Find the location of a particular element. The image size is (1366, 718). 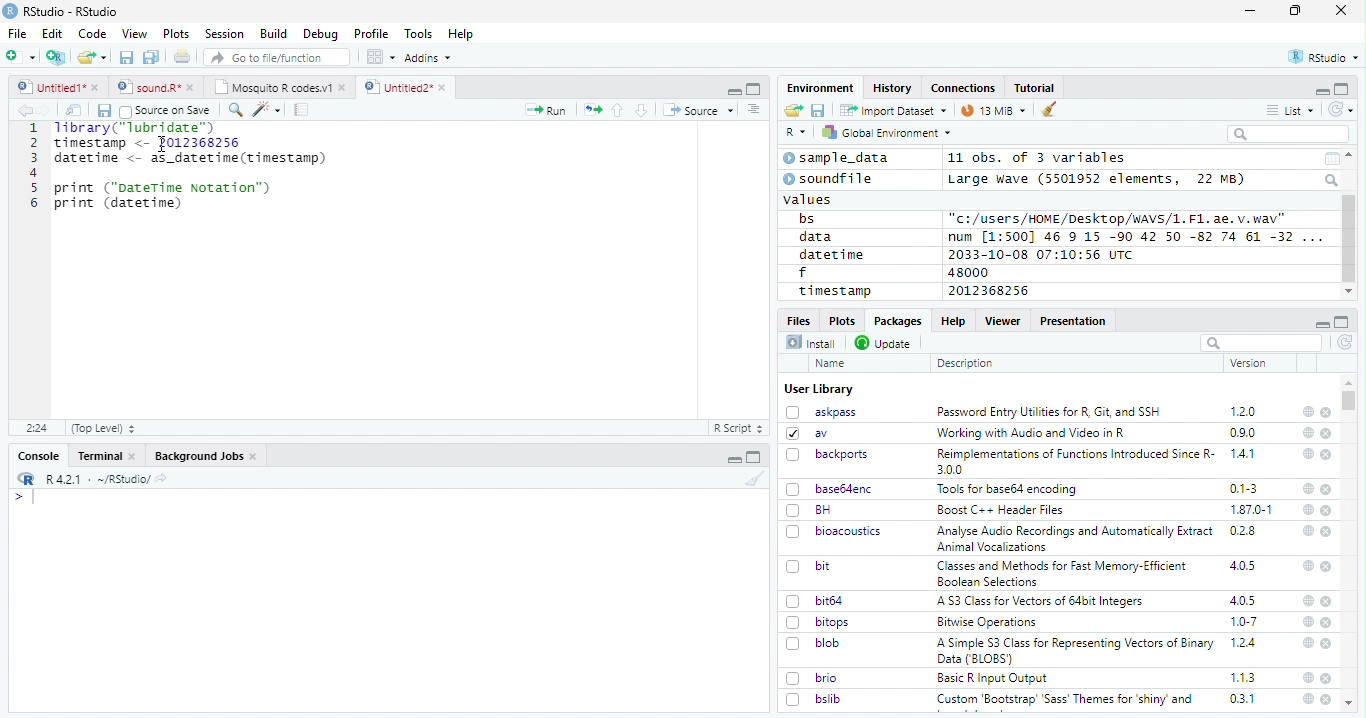

0.2.8 is located at coordinates (1244, 530).